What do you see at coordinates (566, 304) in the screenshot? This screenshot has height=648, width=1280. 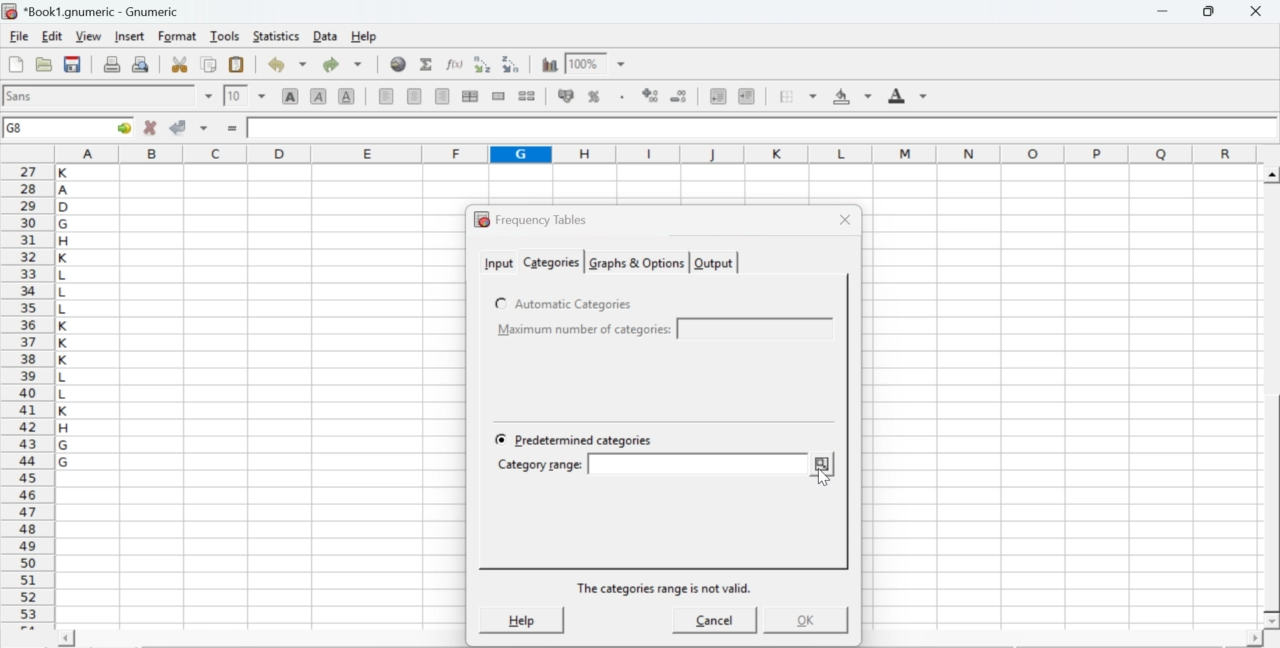 I see `automatic categories` at bounding box center [566, 304].